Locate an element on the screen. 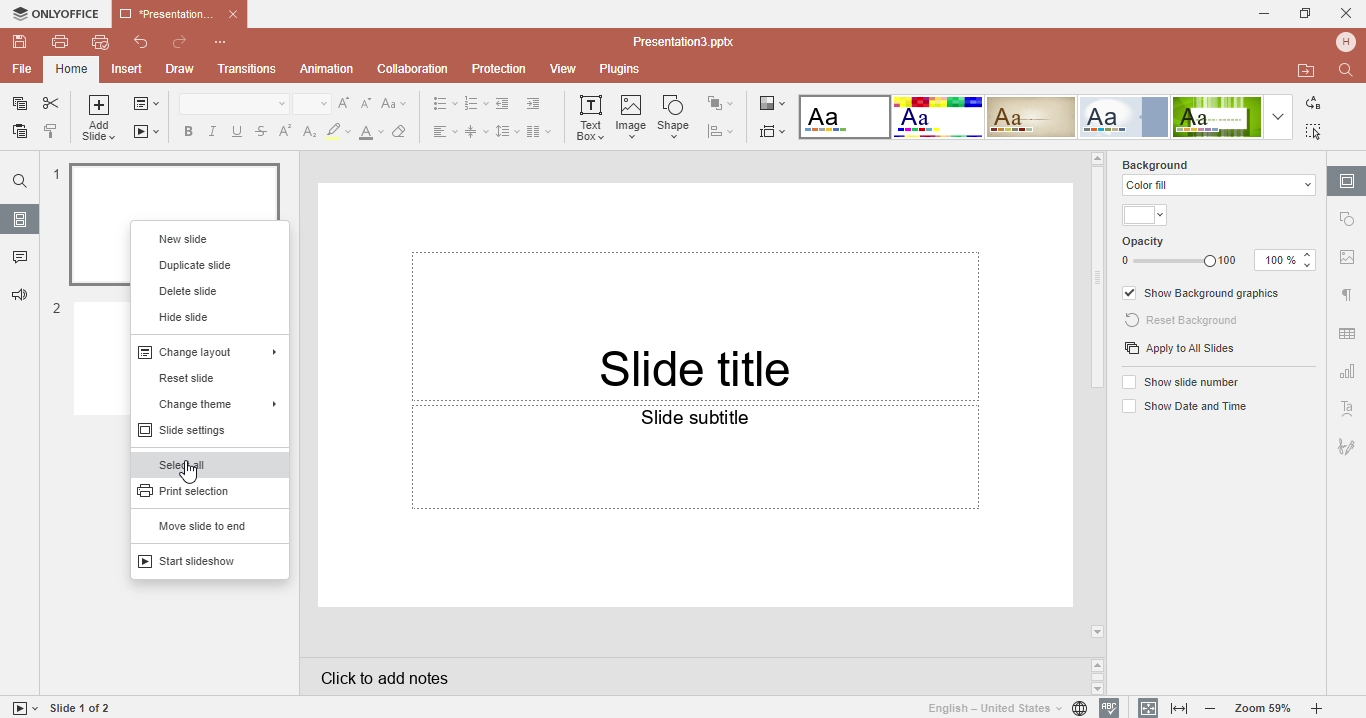 Image resolution: width=1366 pixels, height=718 pixels. Paste is located at coordinates (17, 135).